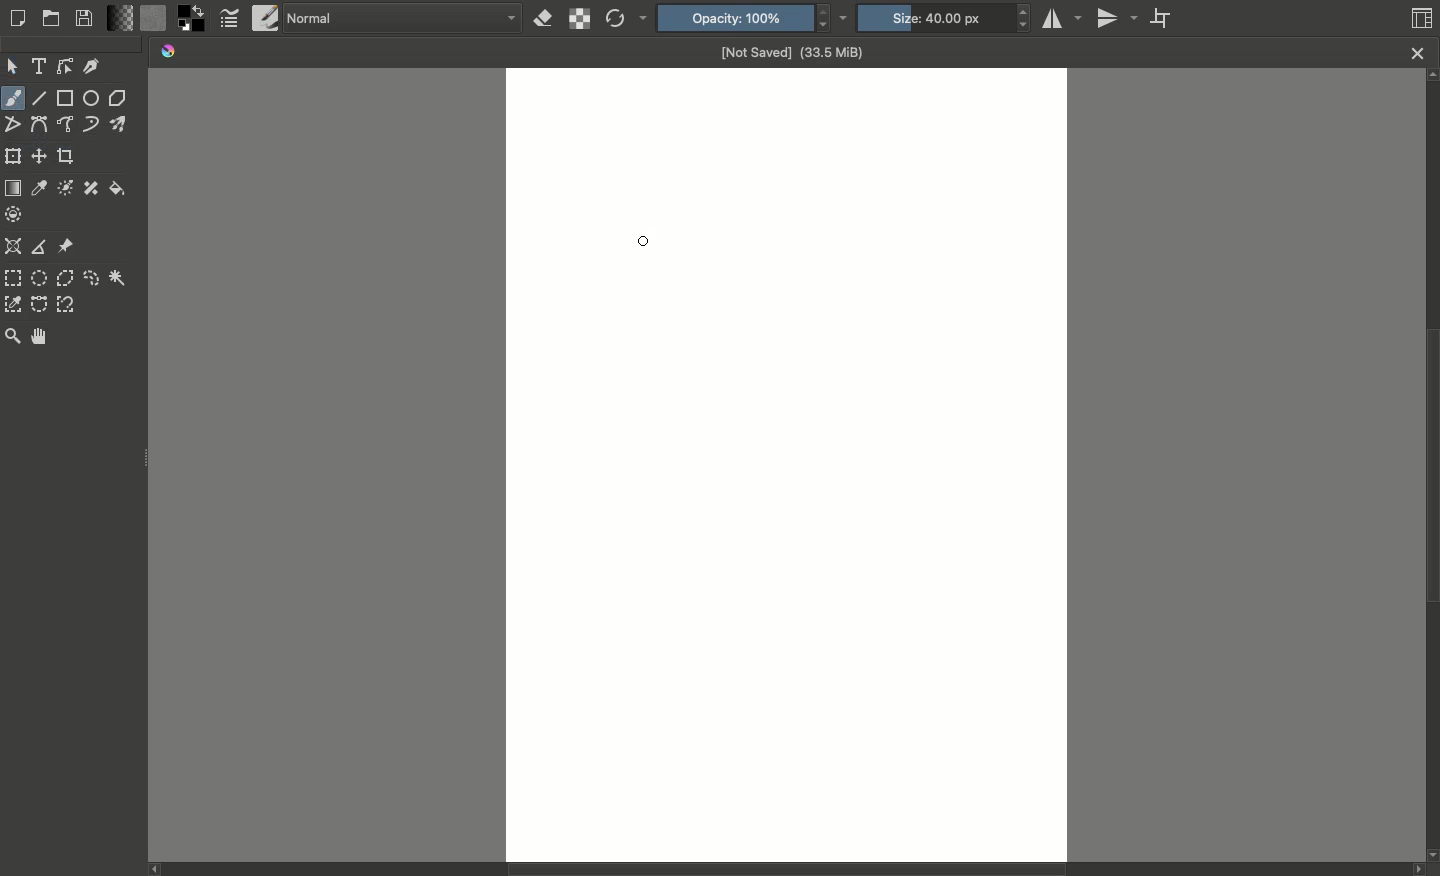 The image size is (1440, 876). Describe the element at coordinates (19, 18) in the screenshot. I see `Create new document ` at that location.